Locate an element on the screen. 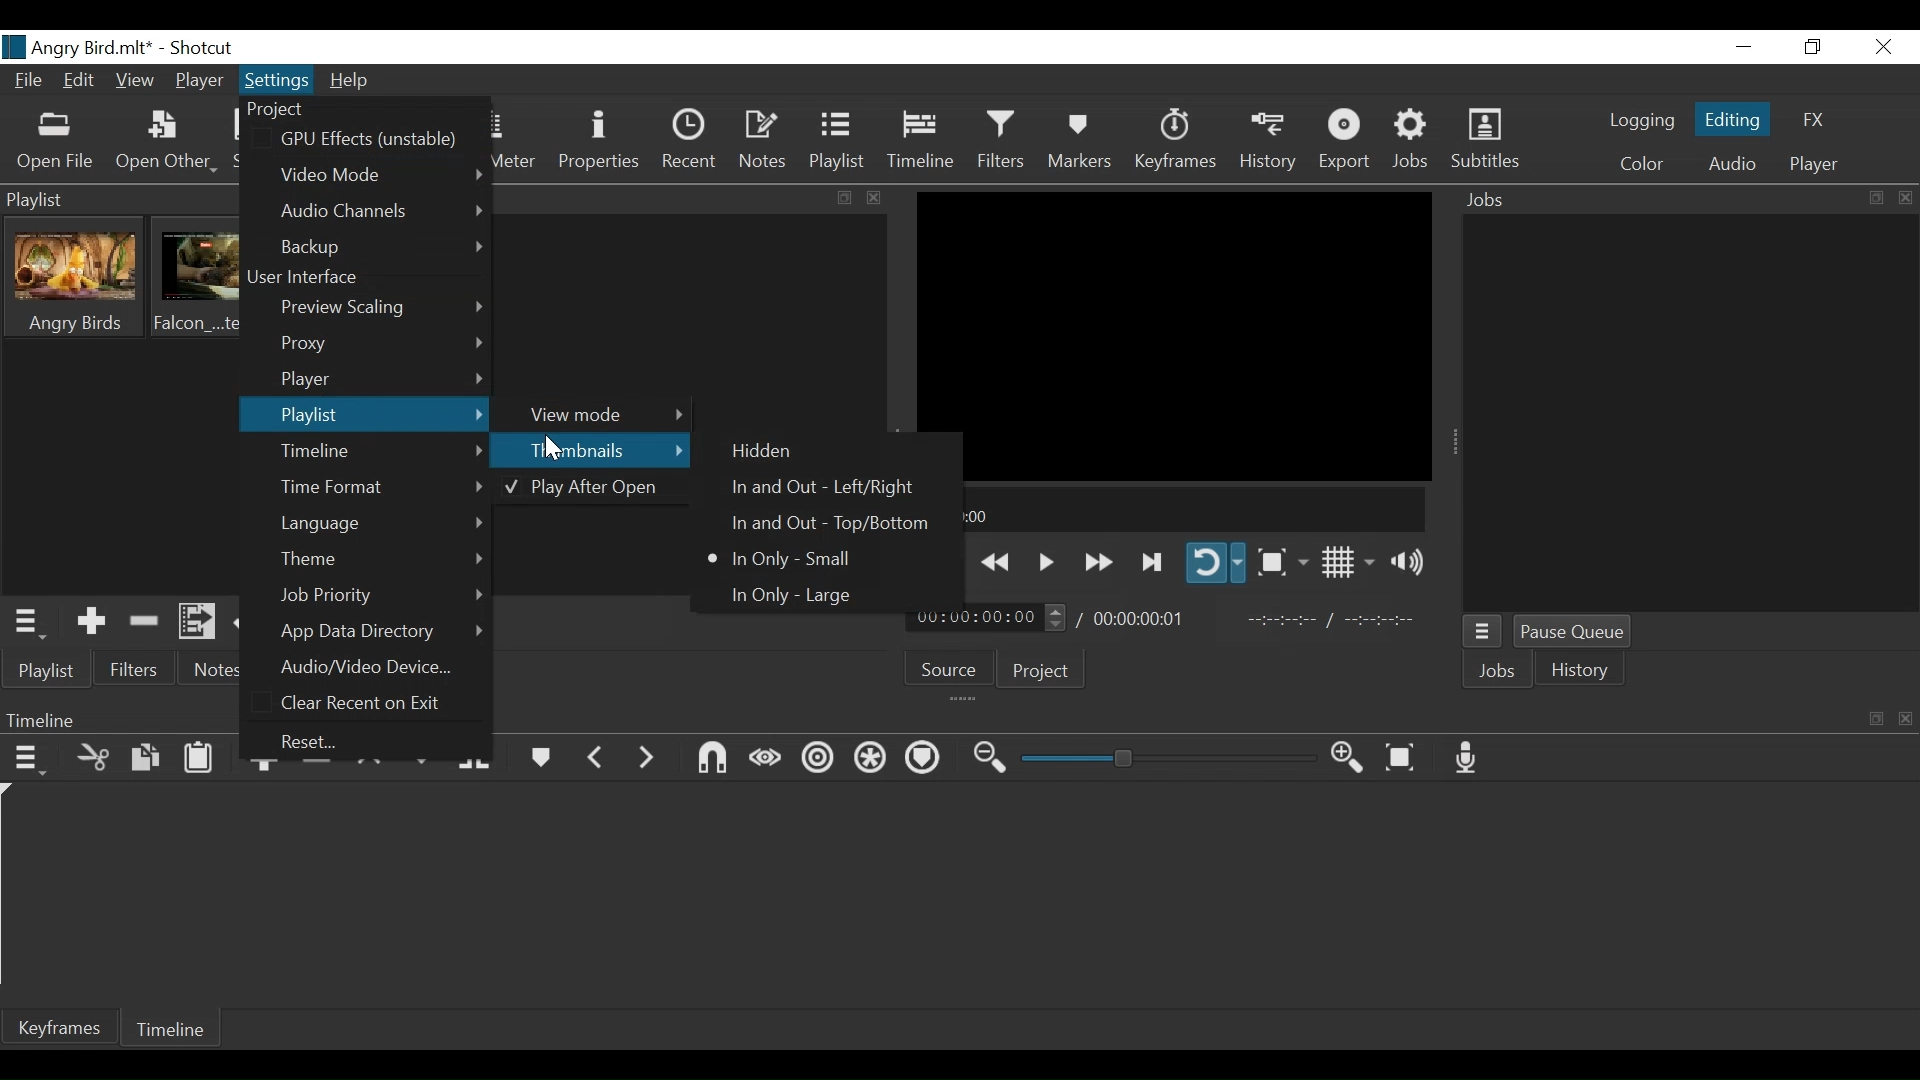  Backup is located at coordinates (385, 248).